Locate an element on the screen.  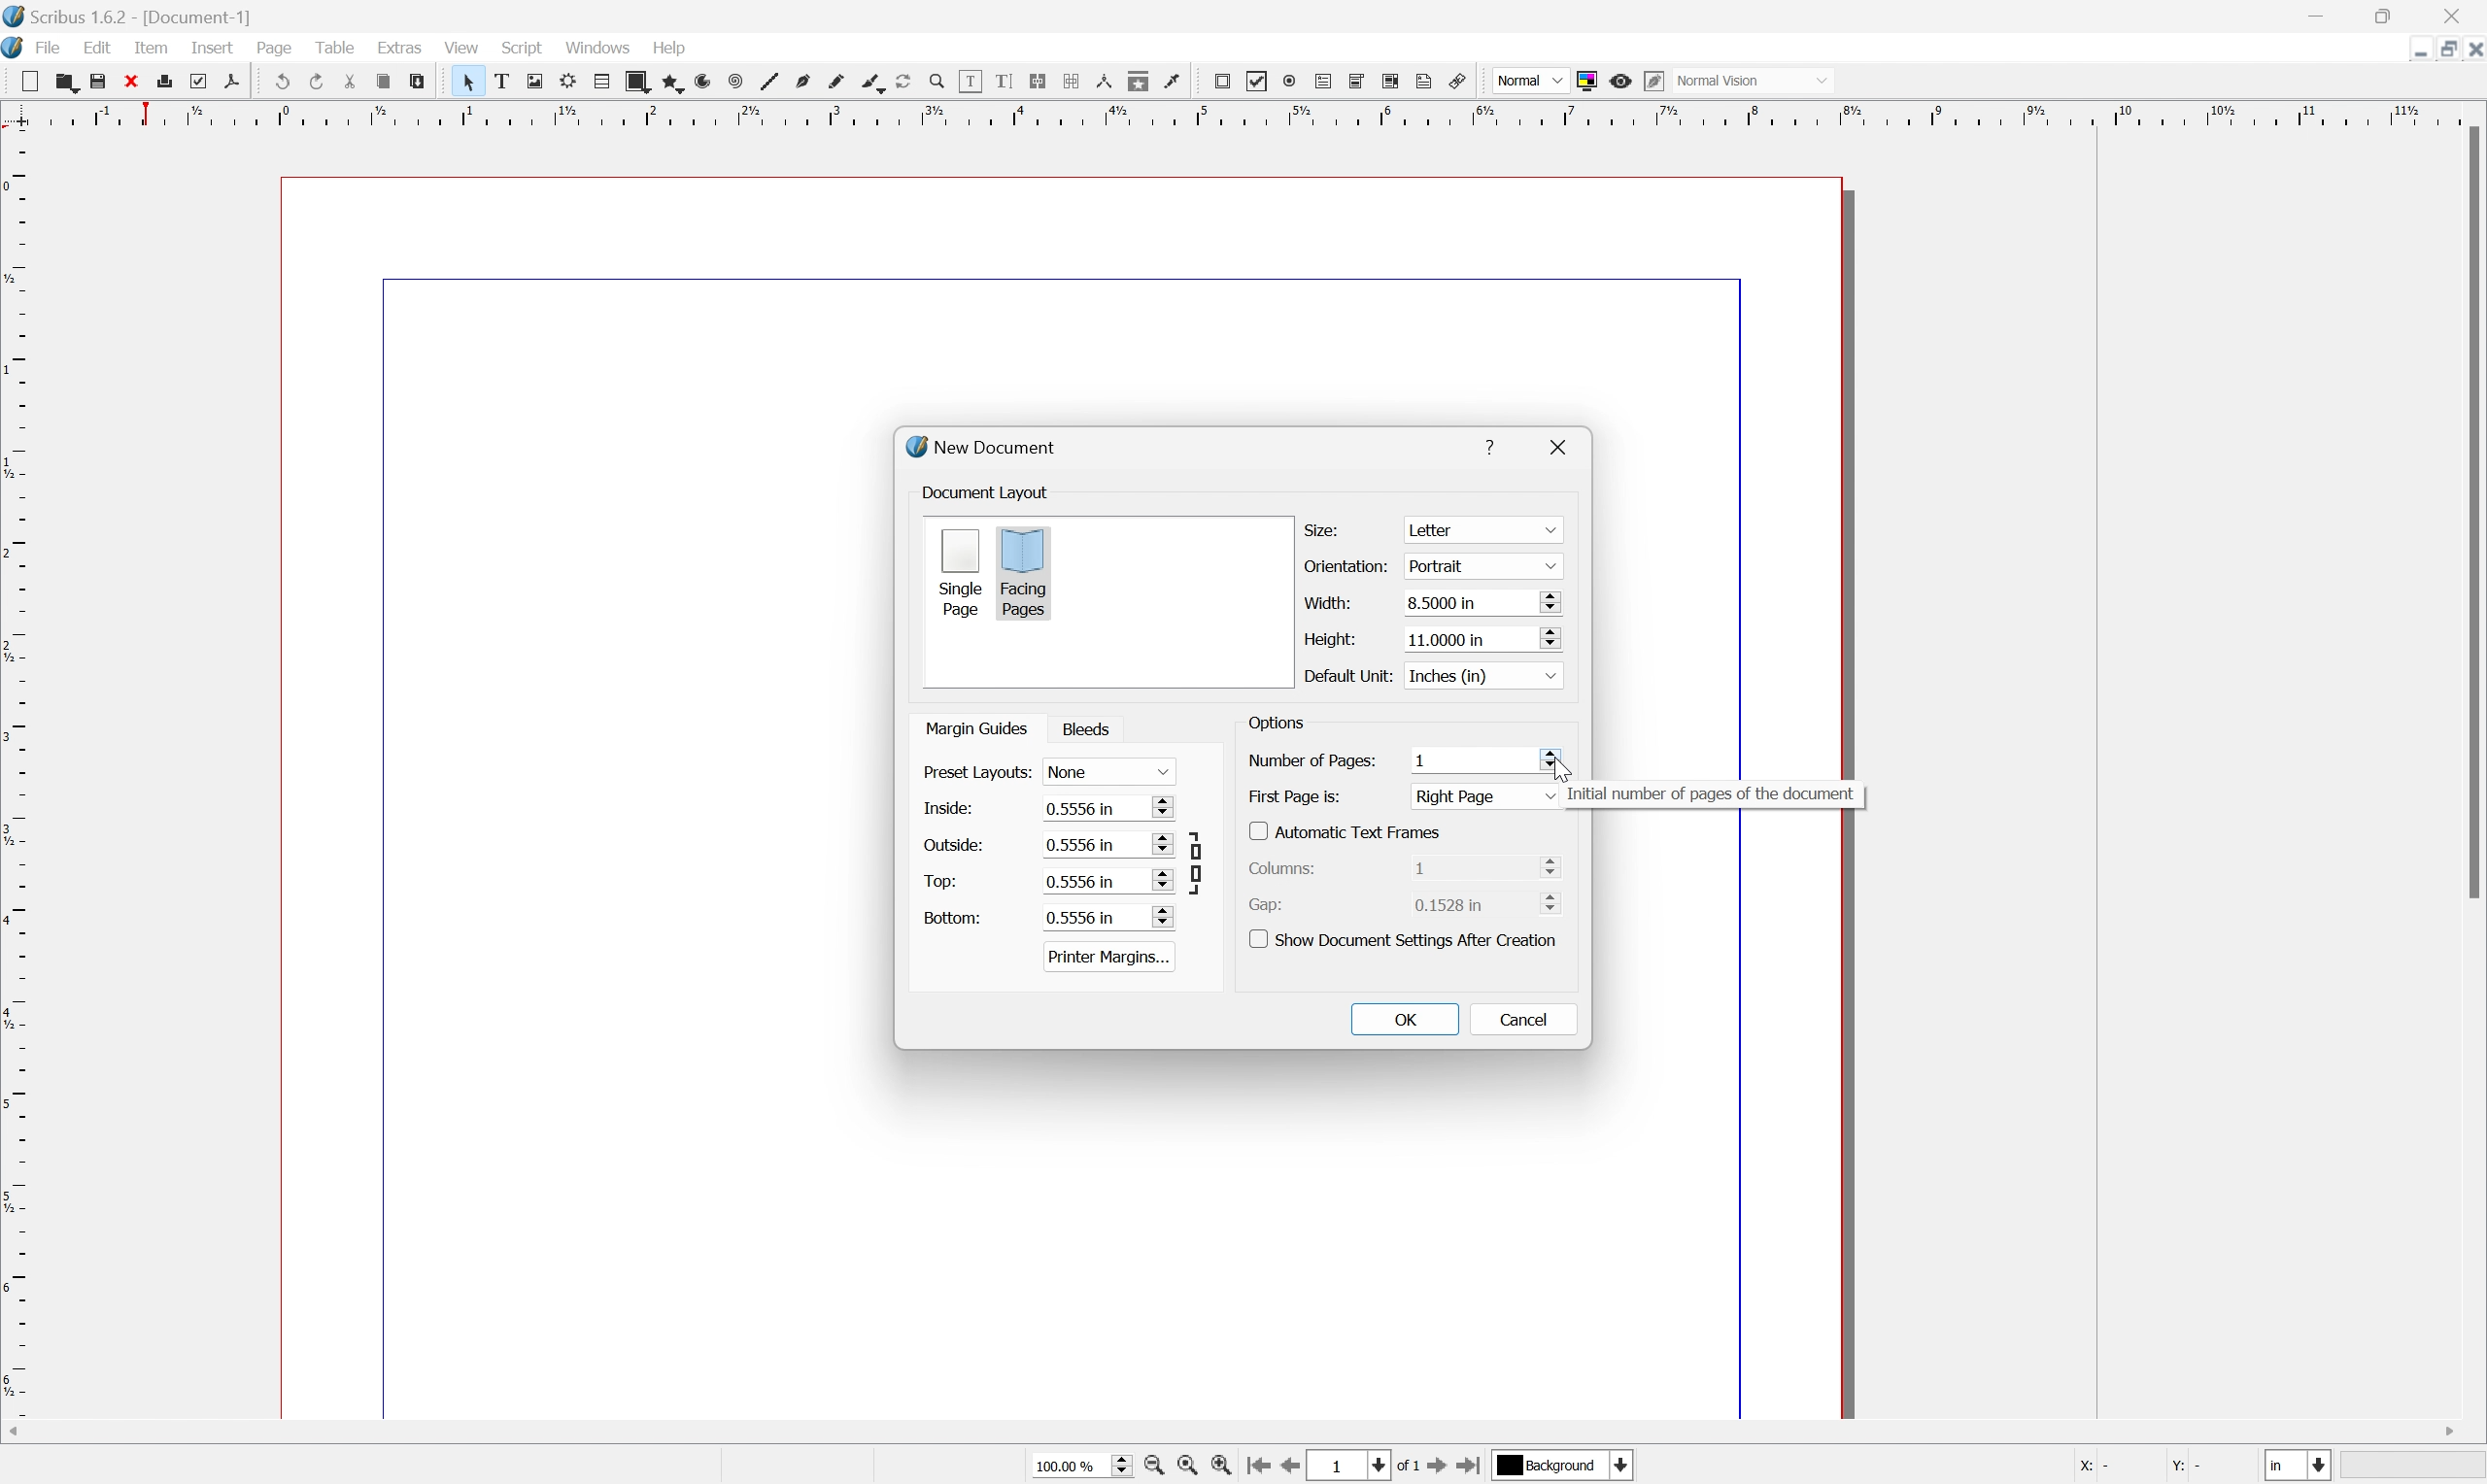
document layout is located at coordinates (988, 492).